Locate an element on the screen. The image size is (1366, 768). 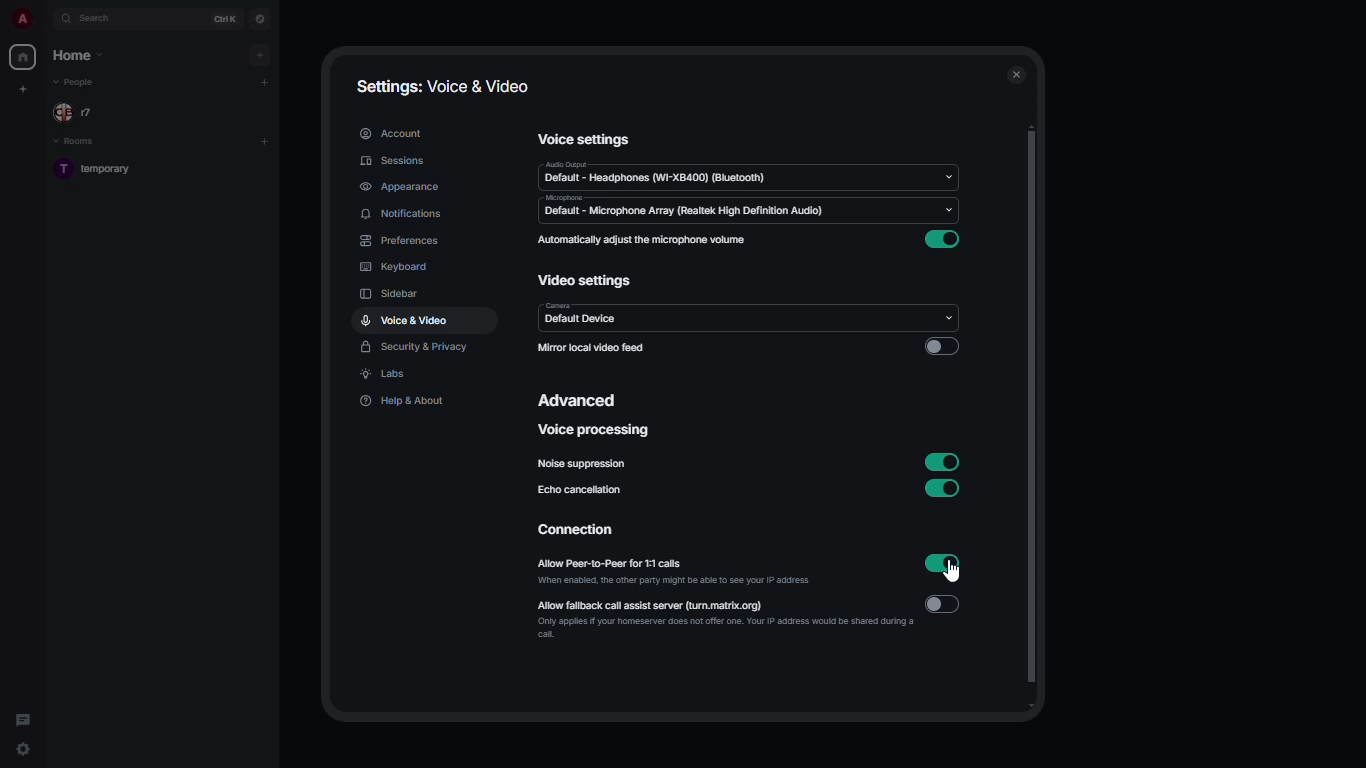
labs is located at coordinates (384, 376).